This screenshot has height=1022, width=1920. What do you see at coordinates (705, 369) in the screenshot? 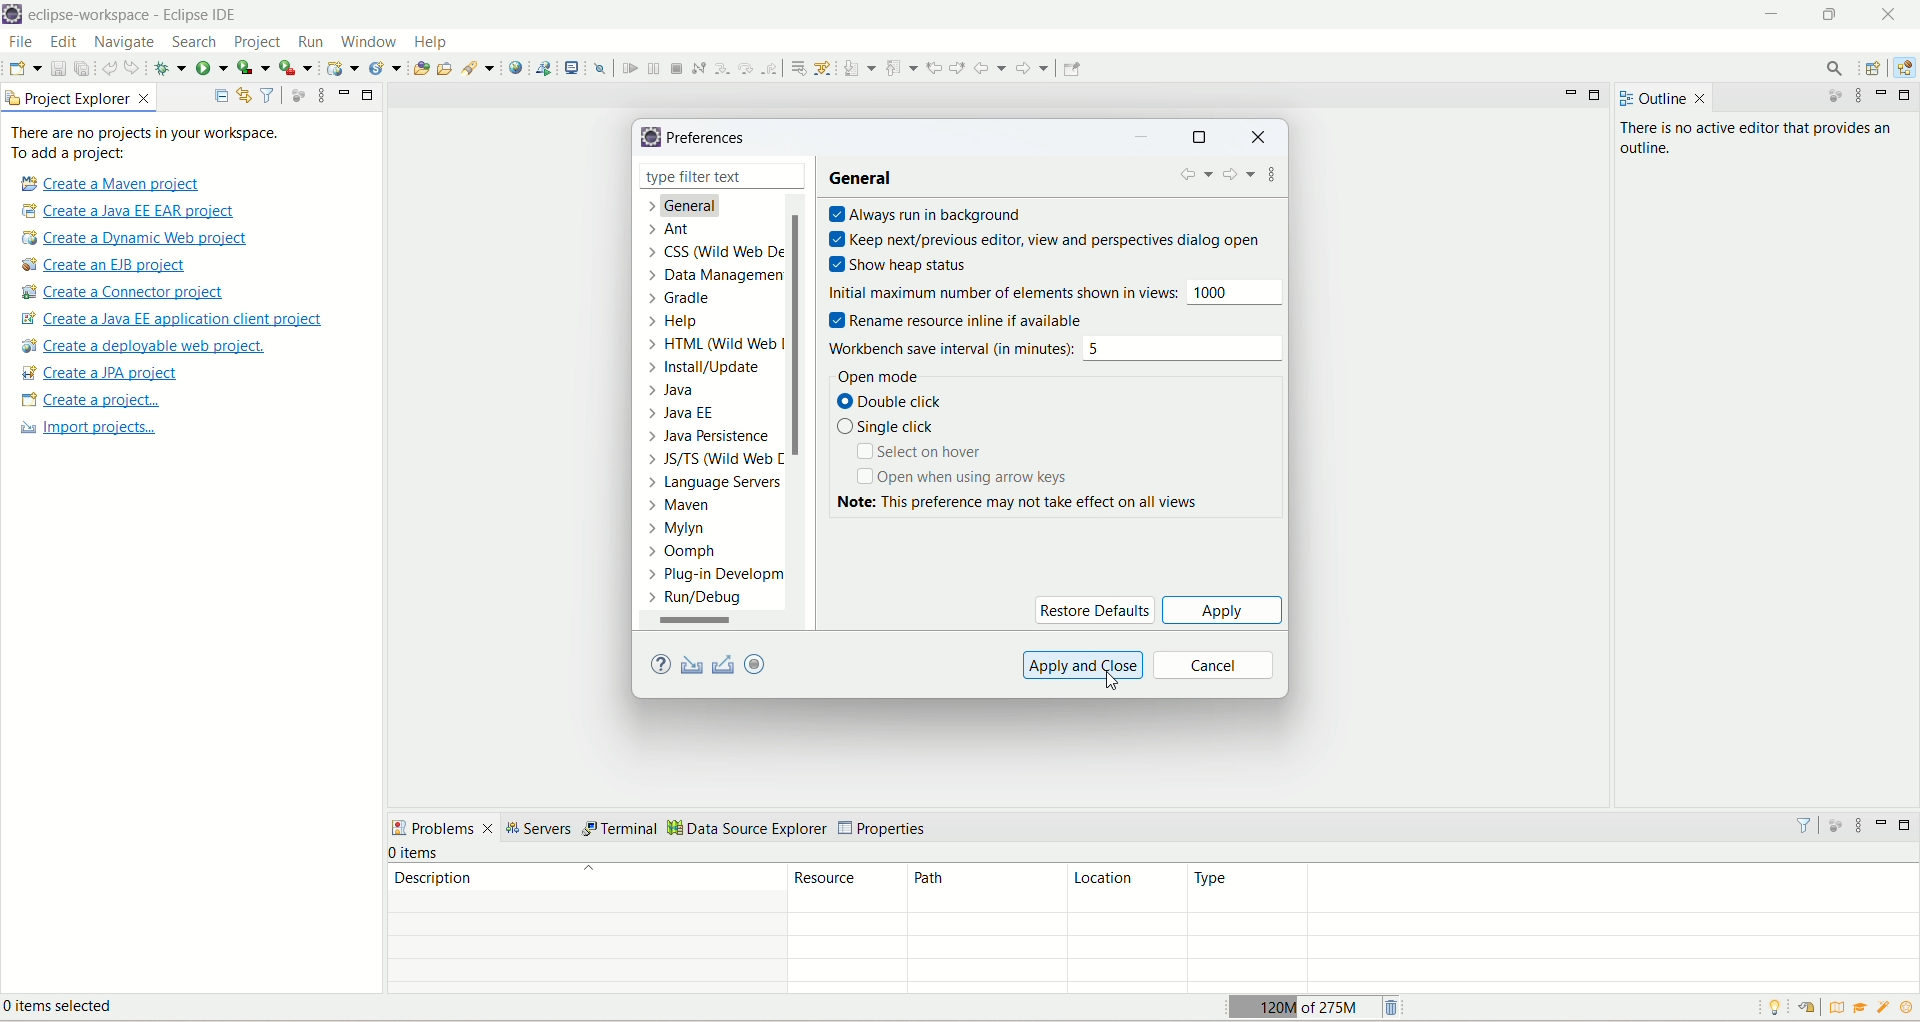
I see `Instal/update` at bounding box center [705, 369].